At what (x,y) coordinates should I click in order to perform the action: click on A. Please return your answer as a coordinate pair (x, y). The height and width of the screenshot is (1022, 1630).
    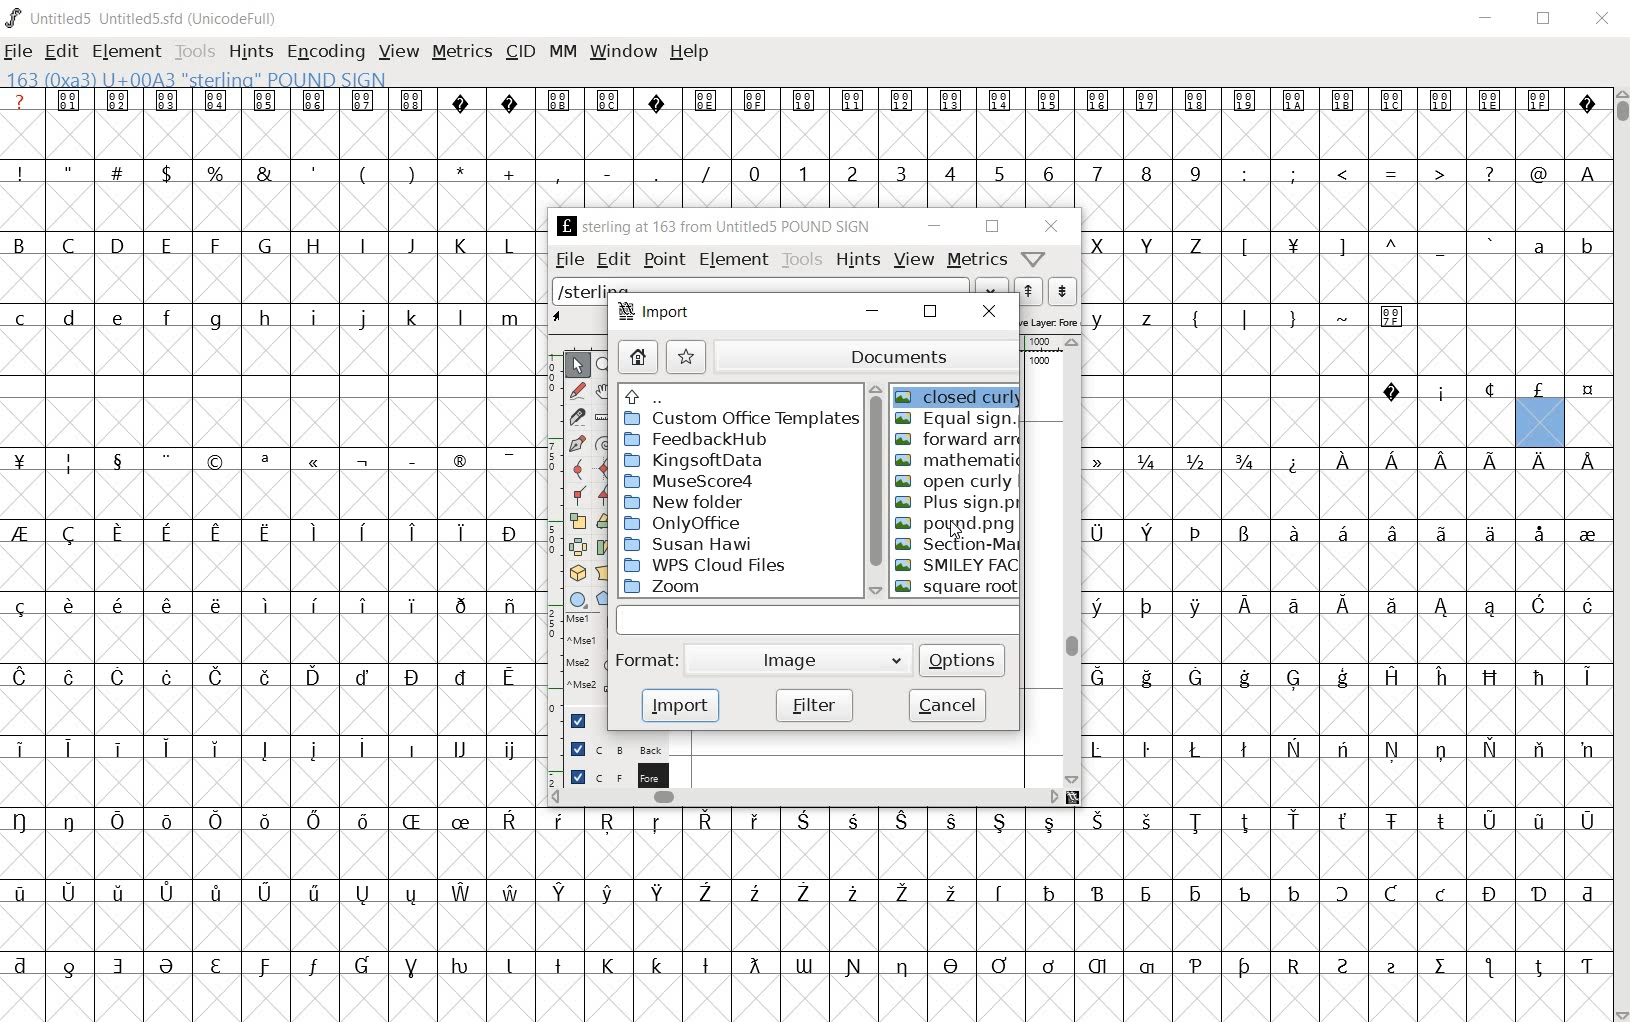
    Looking at the image, I should click on (1585, 172).